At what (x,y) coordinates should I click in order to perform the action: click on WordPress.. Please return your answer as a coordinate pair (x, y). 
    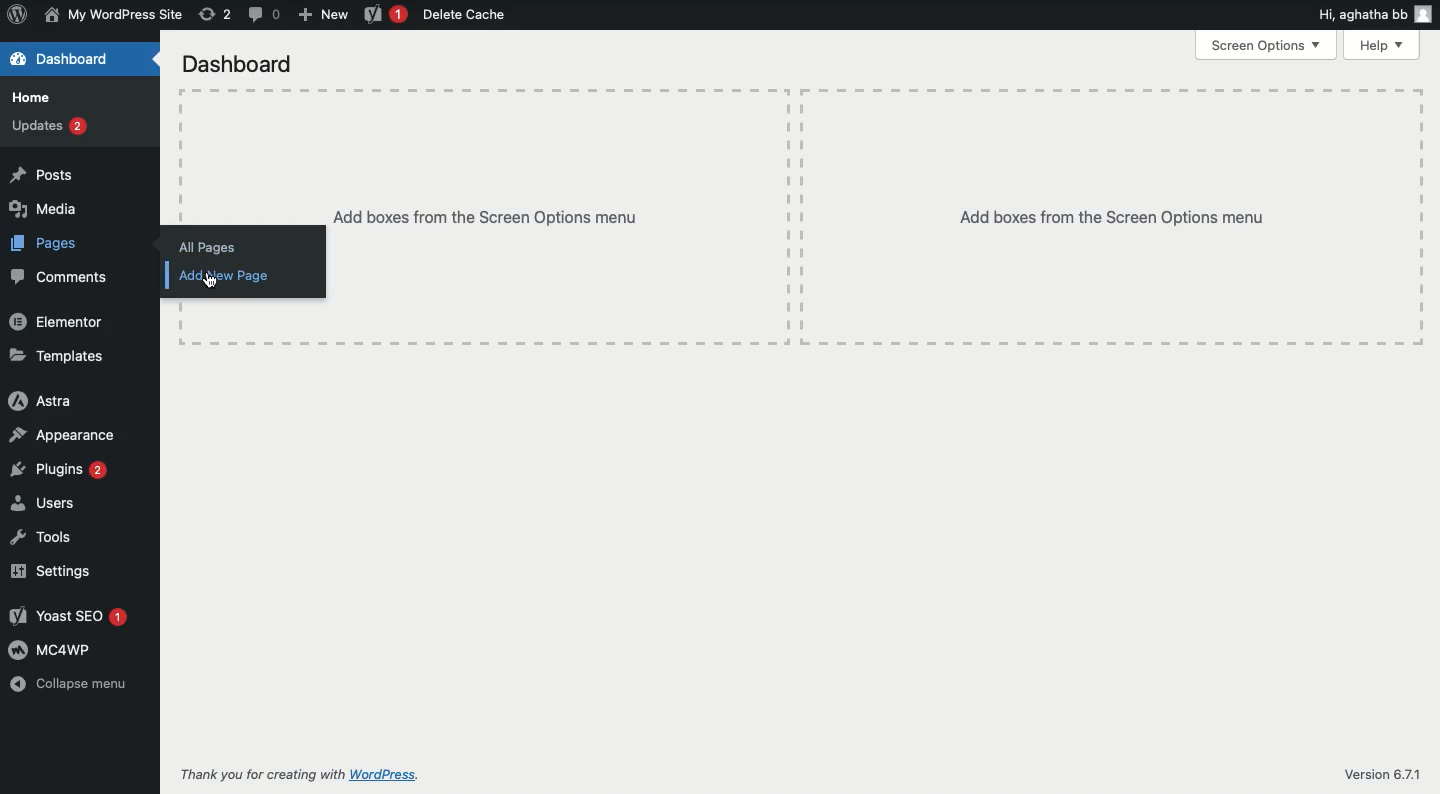
    Looking at the image, I should click on (388, 774).